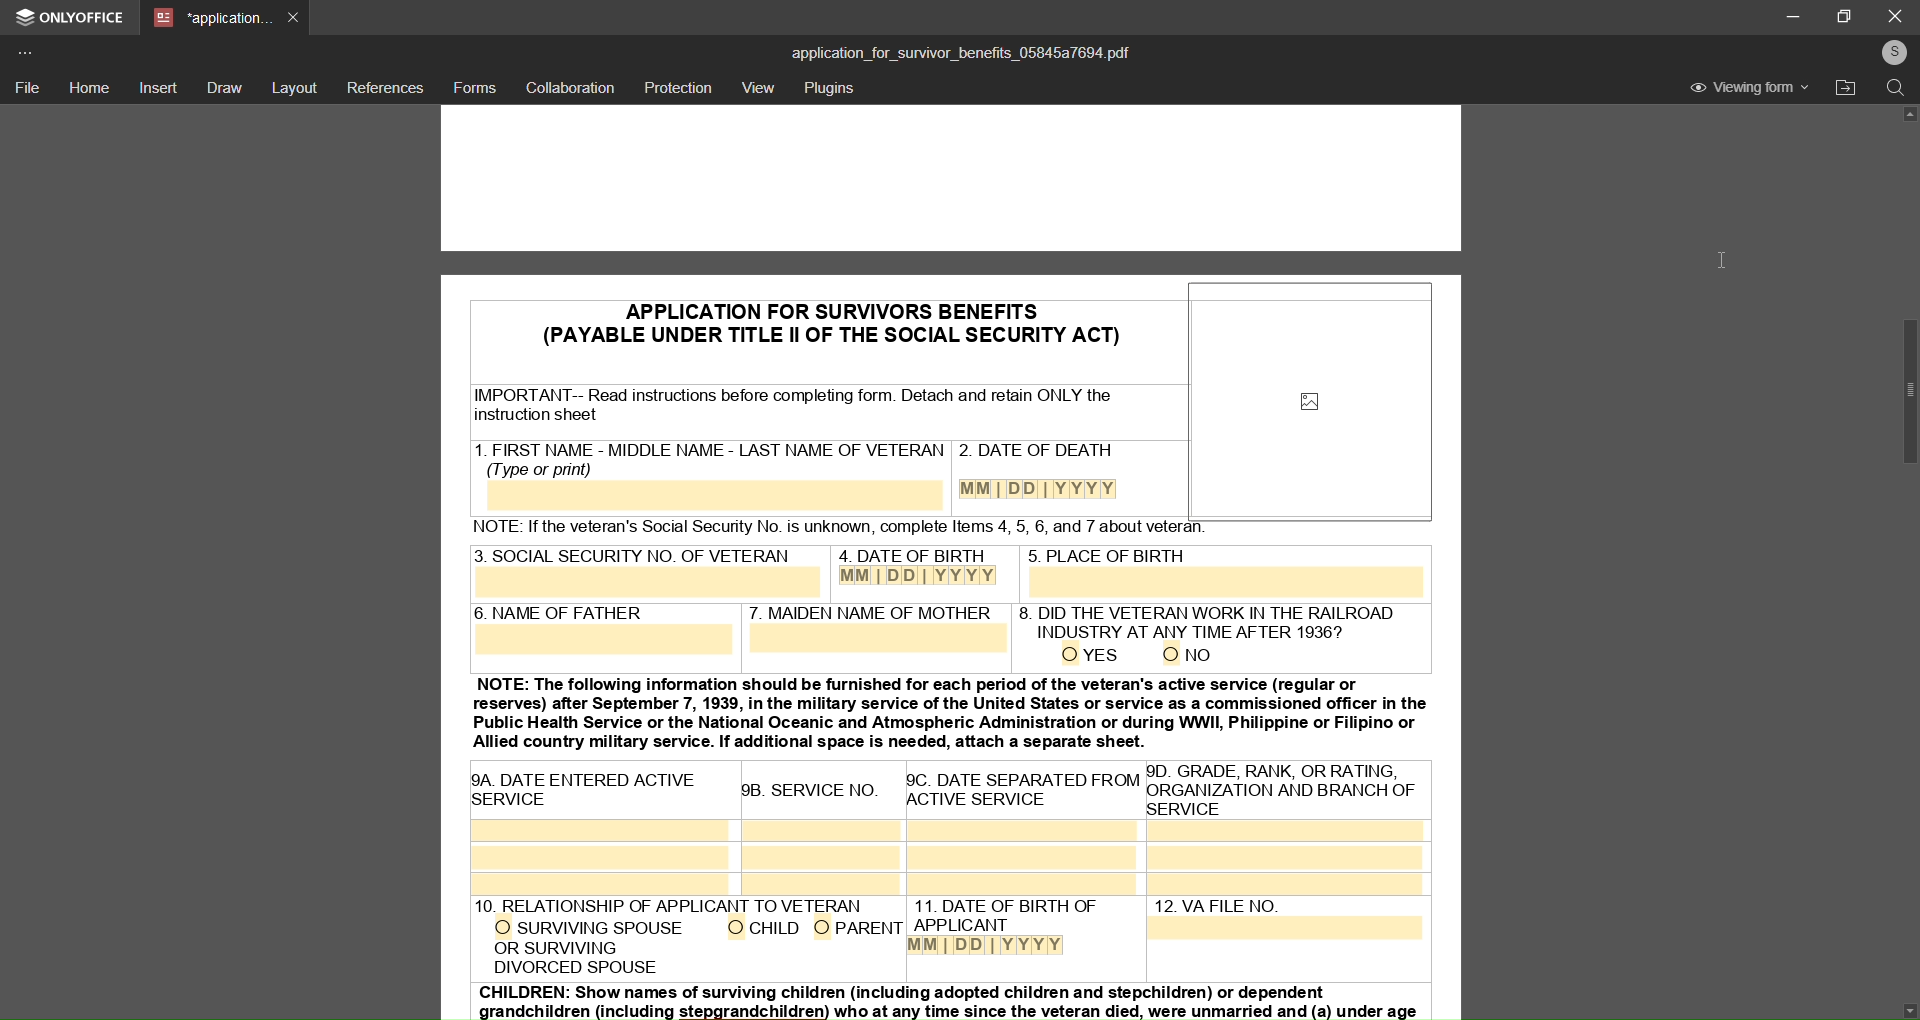 Image resolution: width=1920 pixels, height=1020 pixels. I want to click on user, so click(1892, 52).